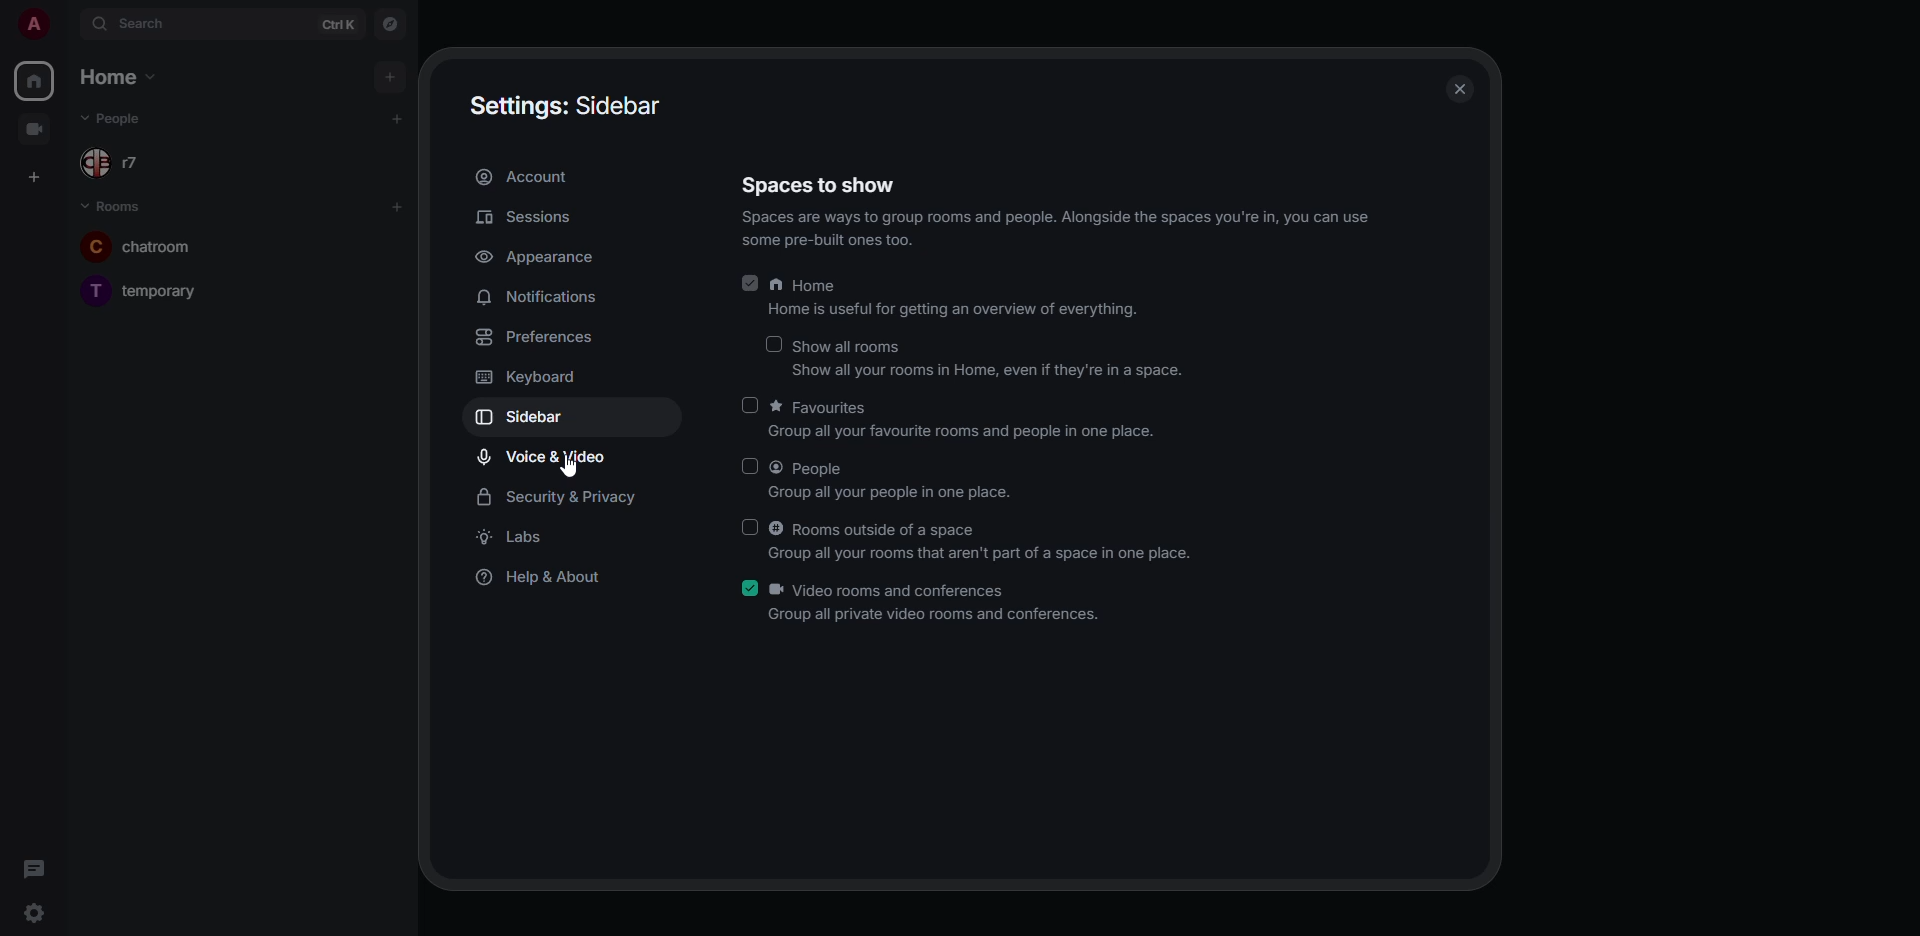 The image size is (1920, 936). What do you see at coordinates (960, 422) in the screenshot?
I see `favorites` at bounding box center [960, 422].